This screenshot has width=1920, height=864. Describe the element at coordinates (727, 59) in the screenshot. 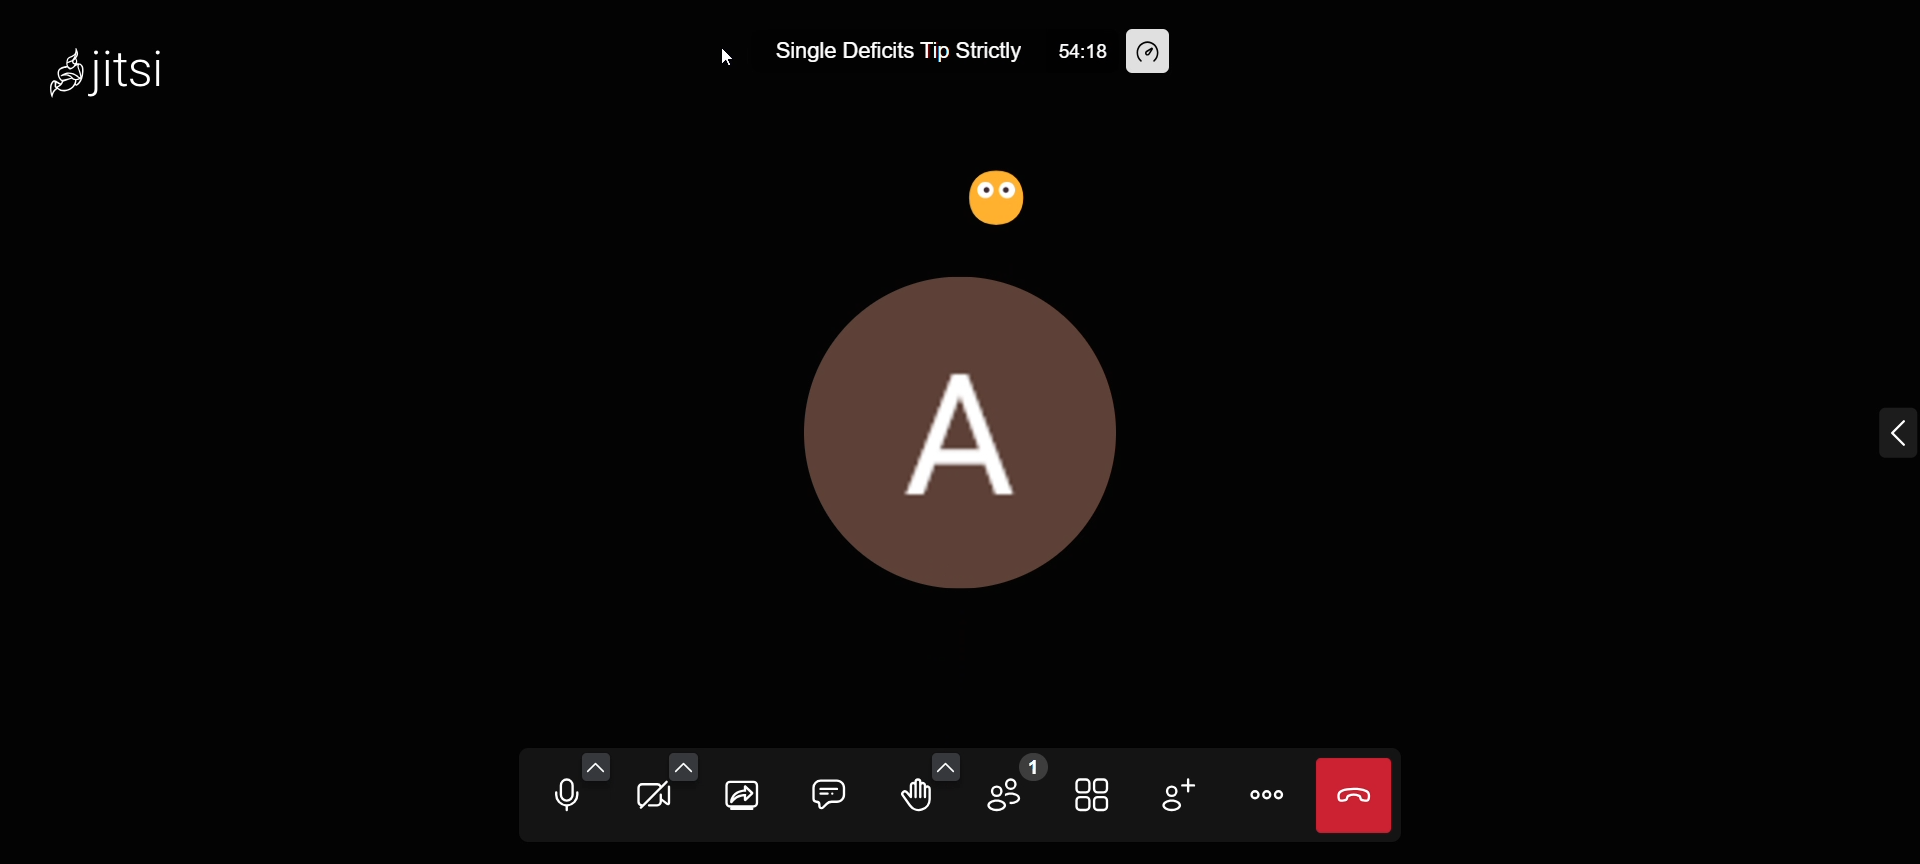

I see `Cursor` at that location.